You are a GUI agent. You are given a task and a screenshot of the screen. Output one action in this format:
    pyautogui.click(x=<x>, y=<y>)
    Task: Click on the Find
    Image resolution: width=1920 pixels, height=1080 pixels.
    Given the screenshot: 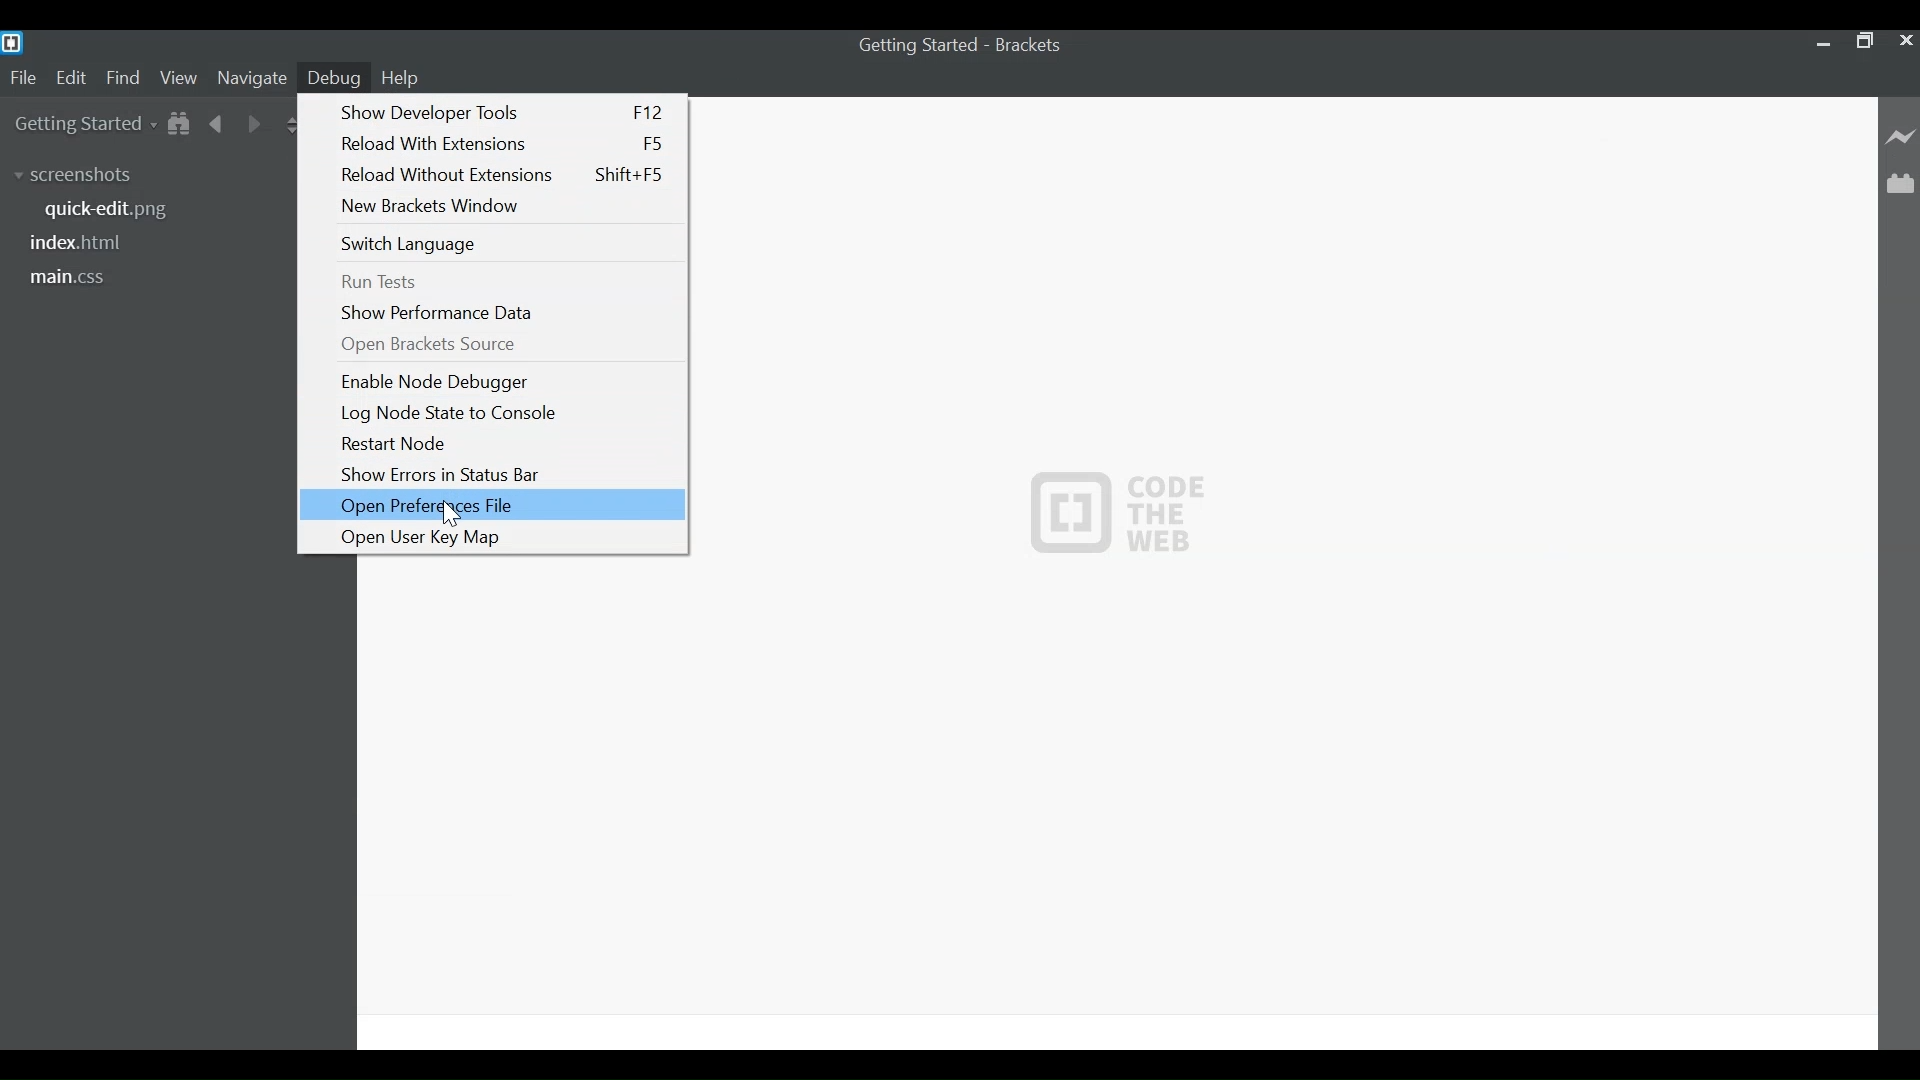 What is the action you would take?
    pyautogui.click(x=122, y=75)
    